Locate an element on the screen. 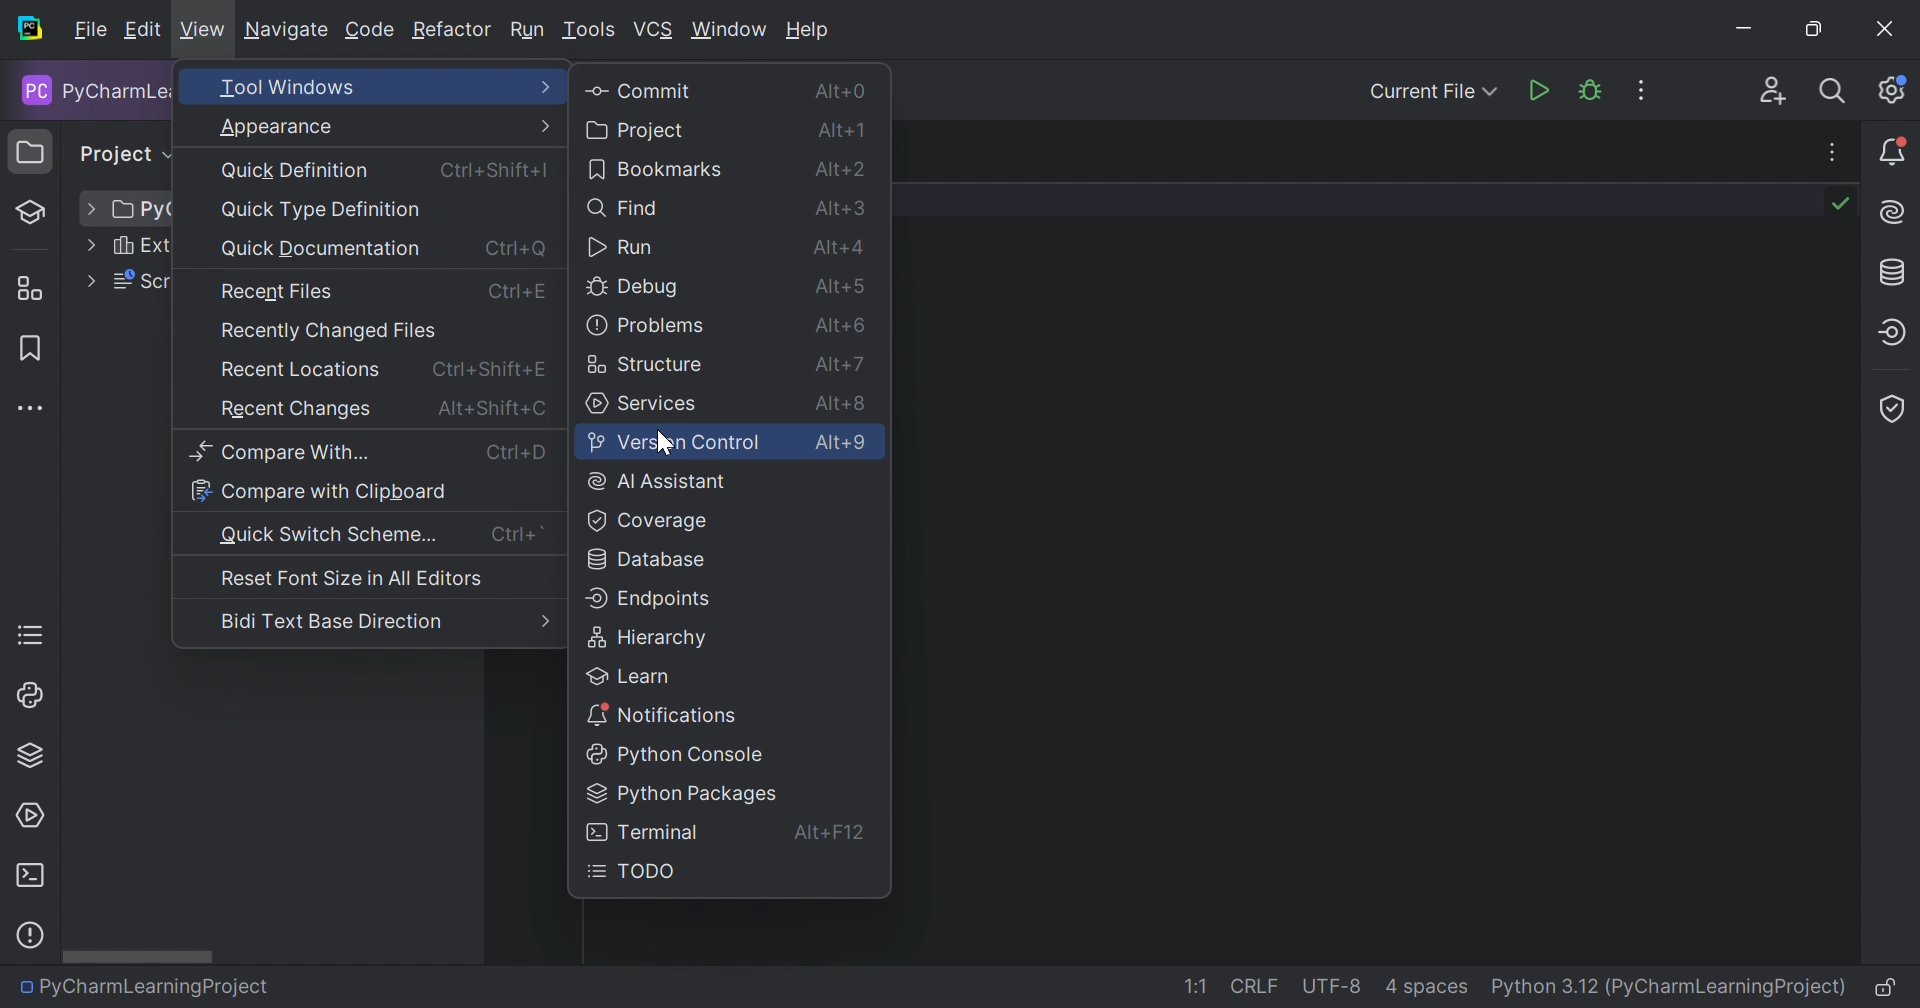  Alt+8 is located at coordinates (843, 399).